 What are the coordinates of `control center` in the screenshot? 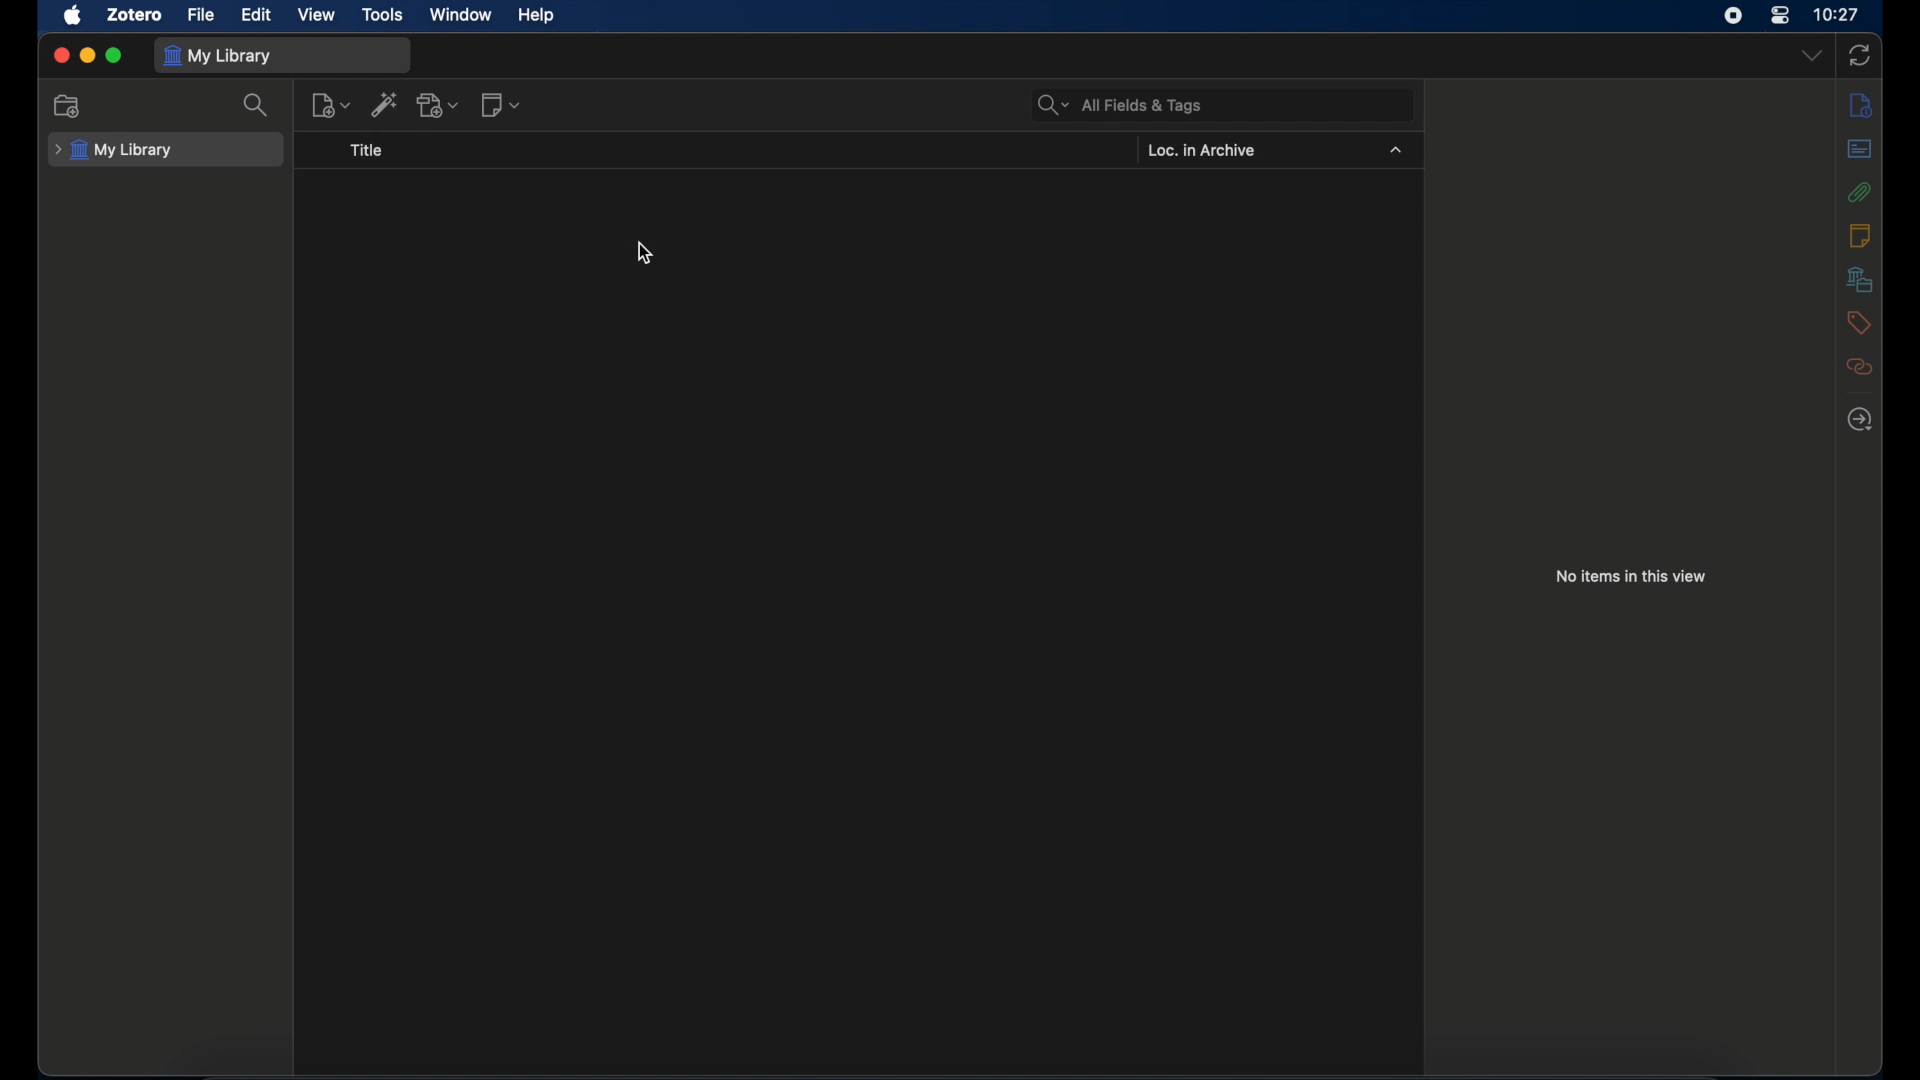 It's located at (1780, 16).